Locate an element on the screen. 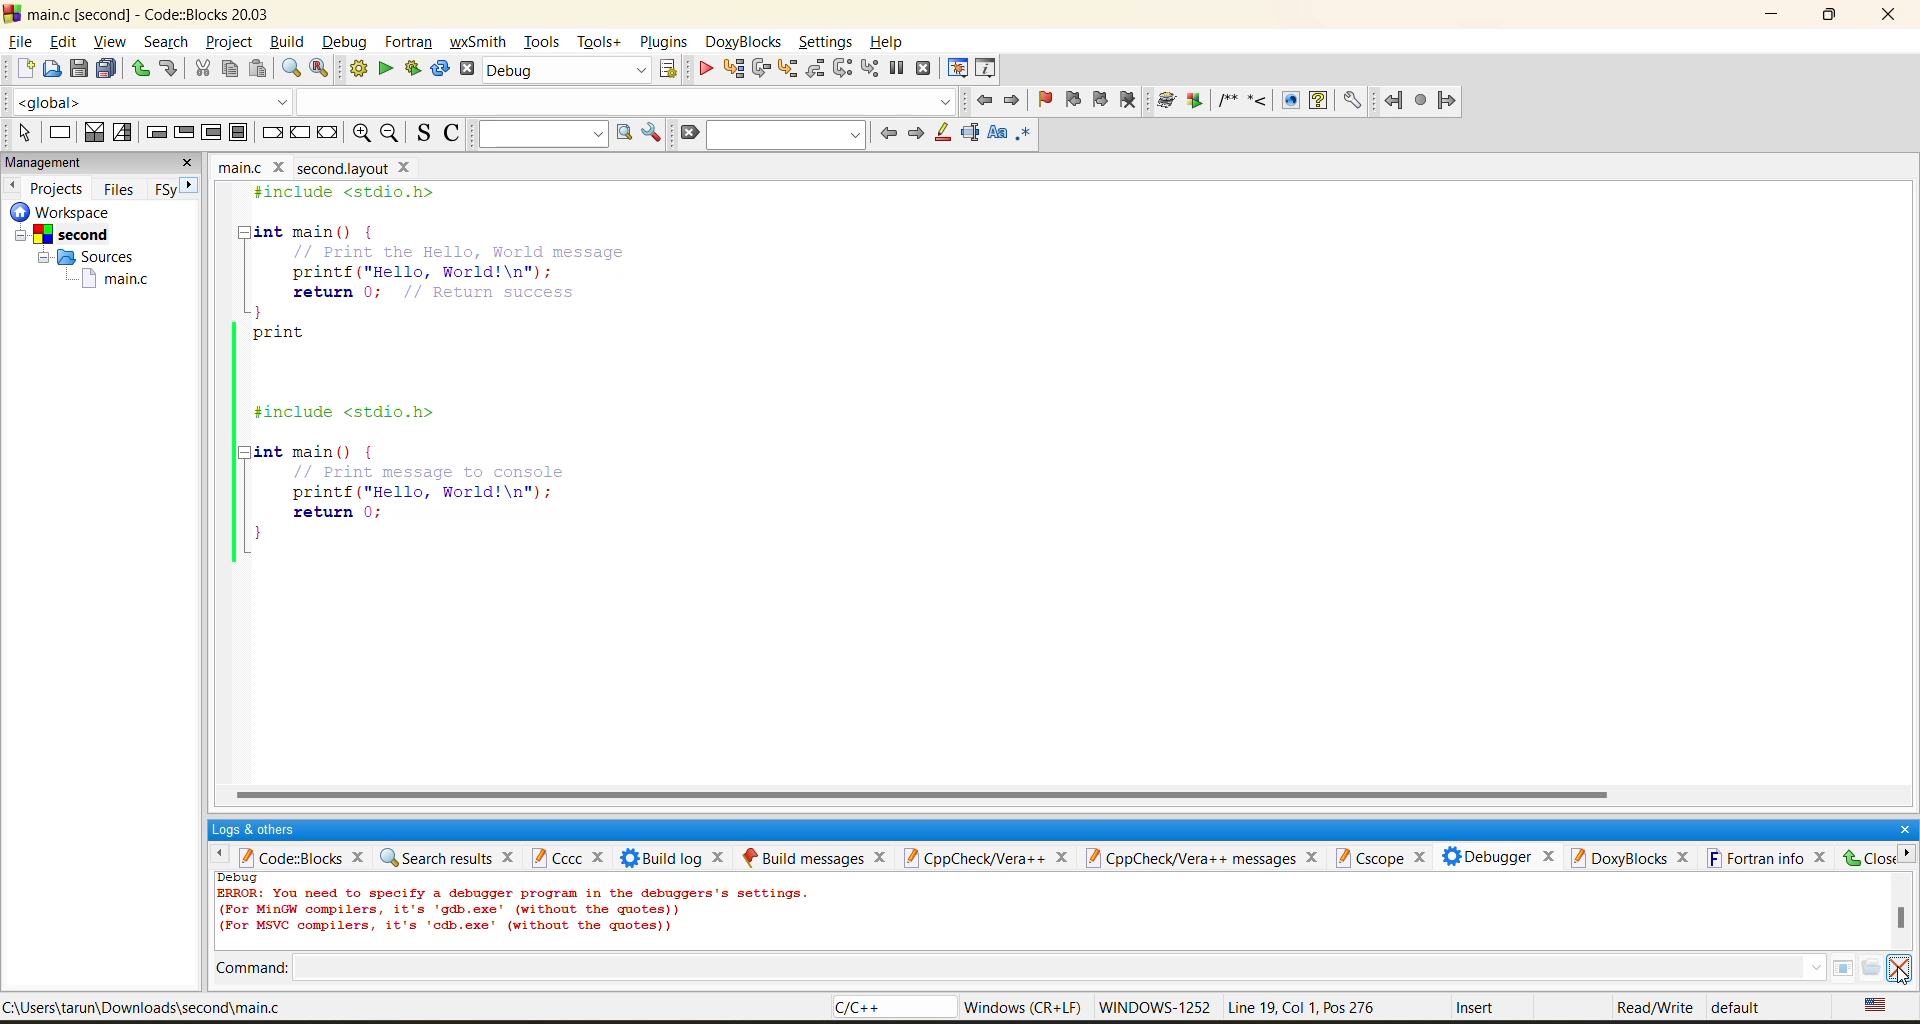  entry condition loop is located at coordinates (157, 133).